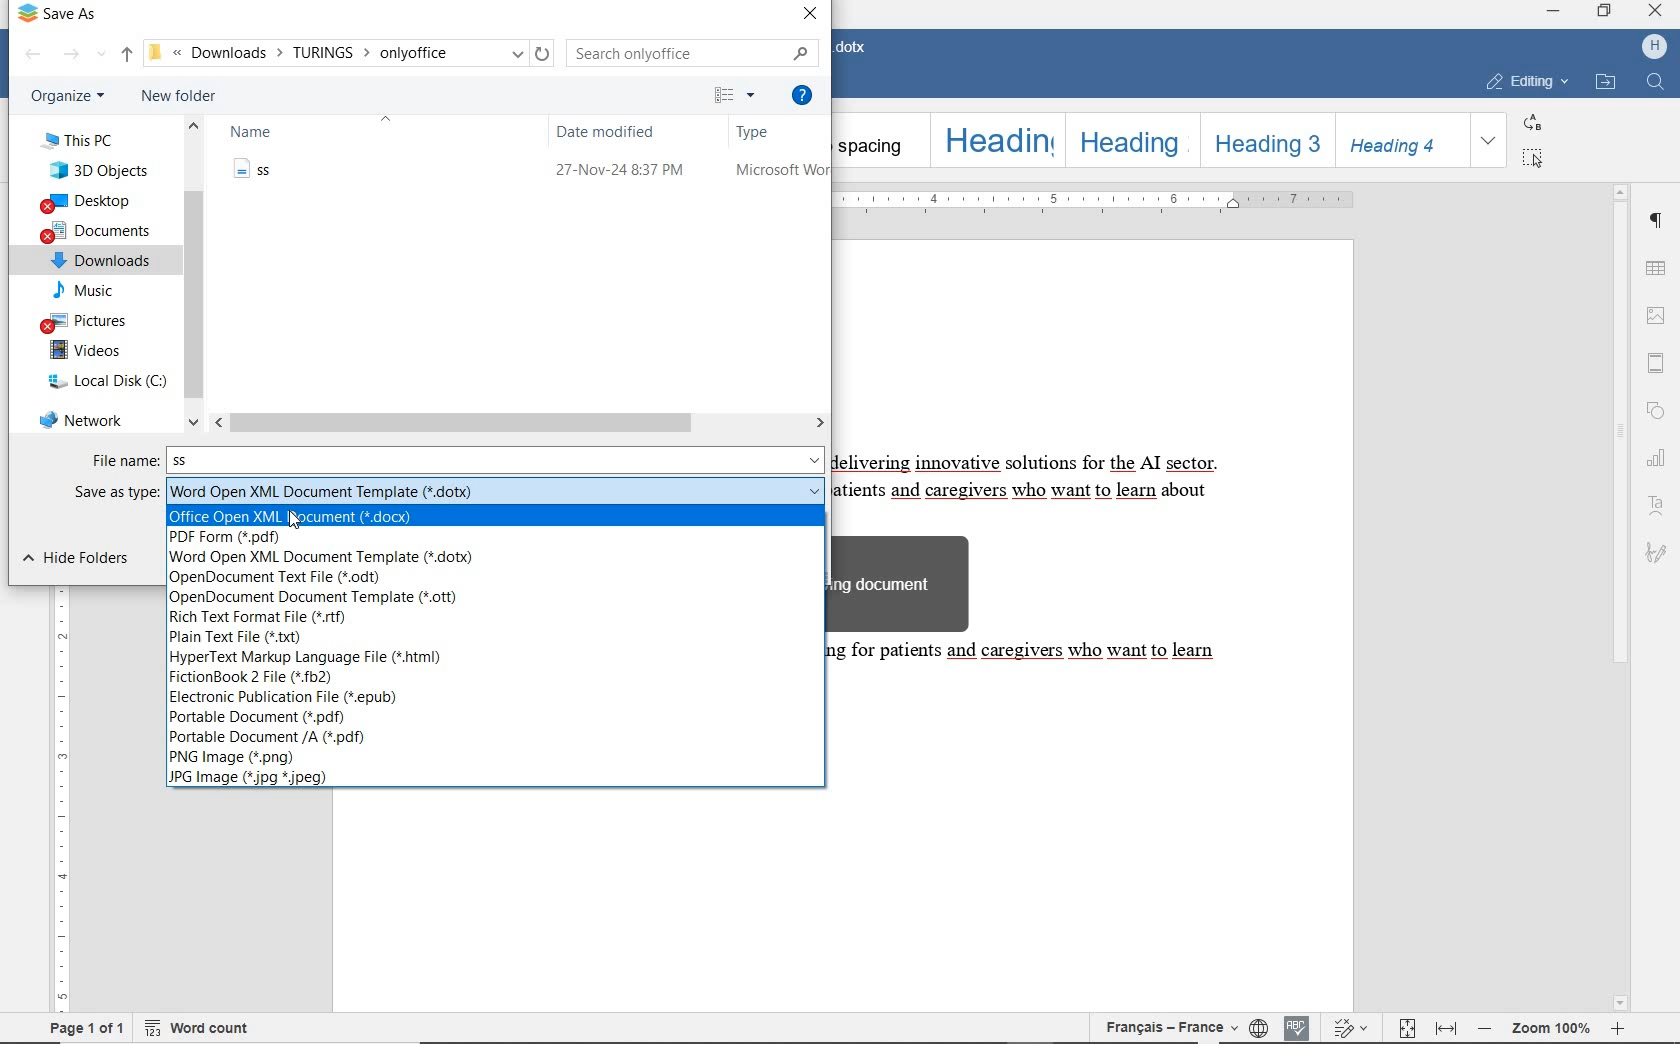 Image resolution: width=1680 pixels, height=1044 pixels. What do you see at coordinates (1355, 1026) in the screenshot?
I see `TRACK CHANGES` at bounding box center [1355, 1026].